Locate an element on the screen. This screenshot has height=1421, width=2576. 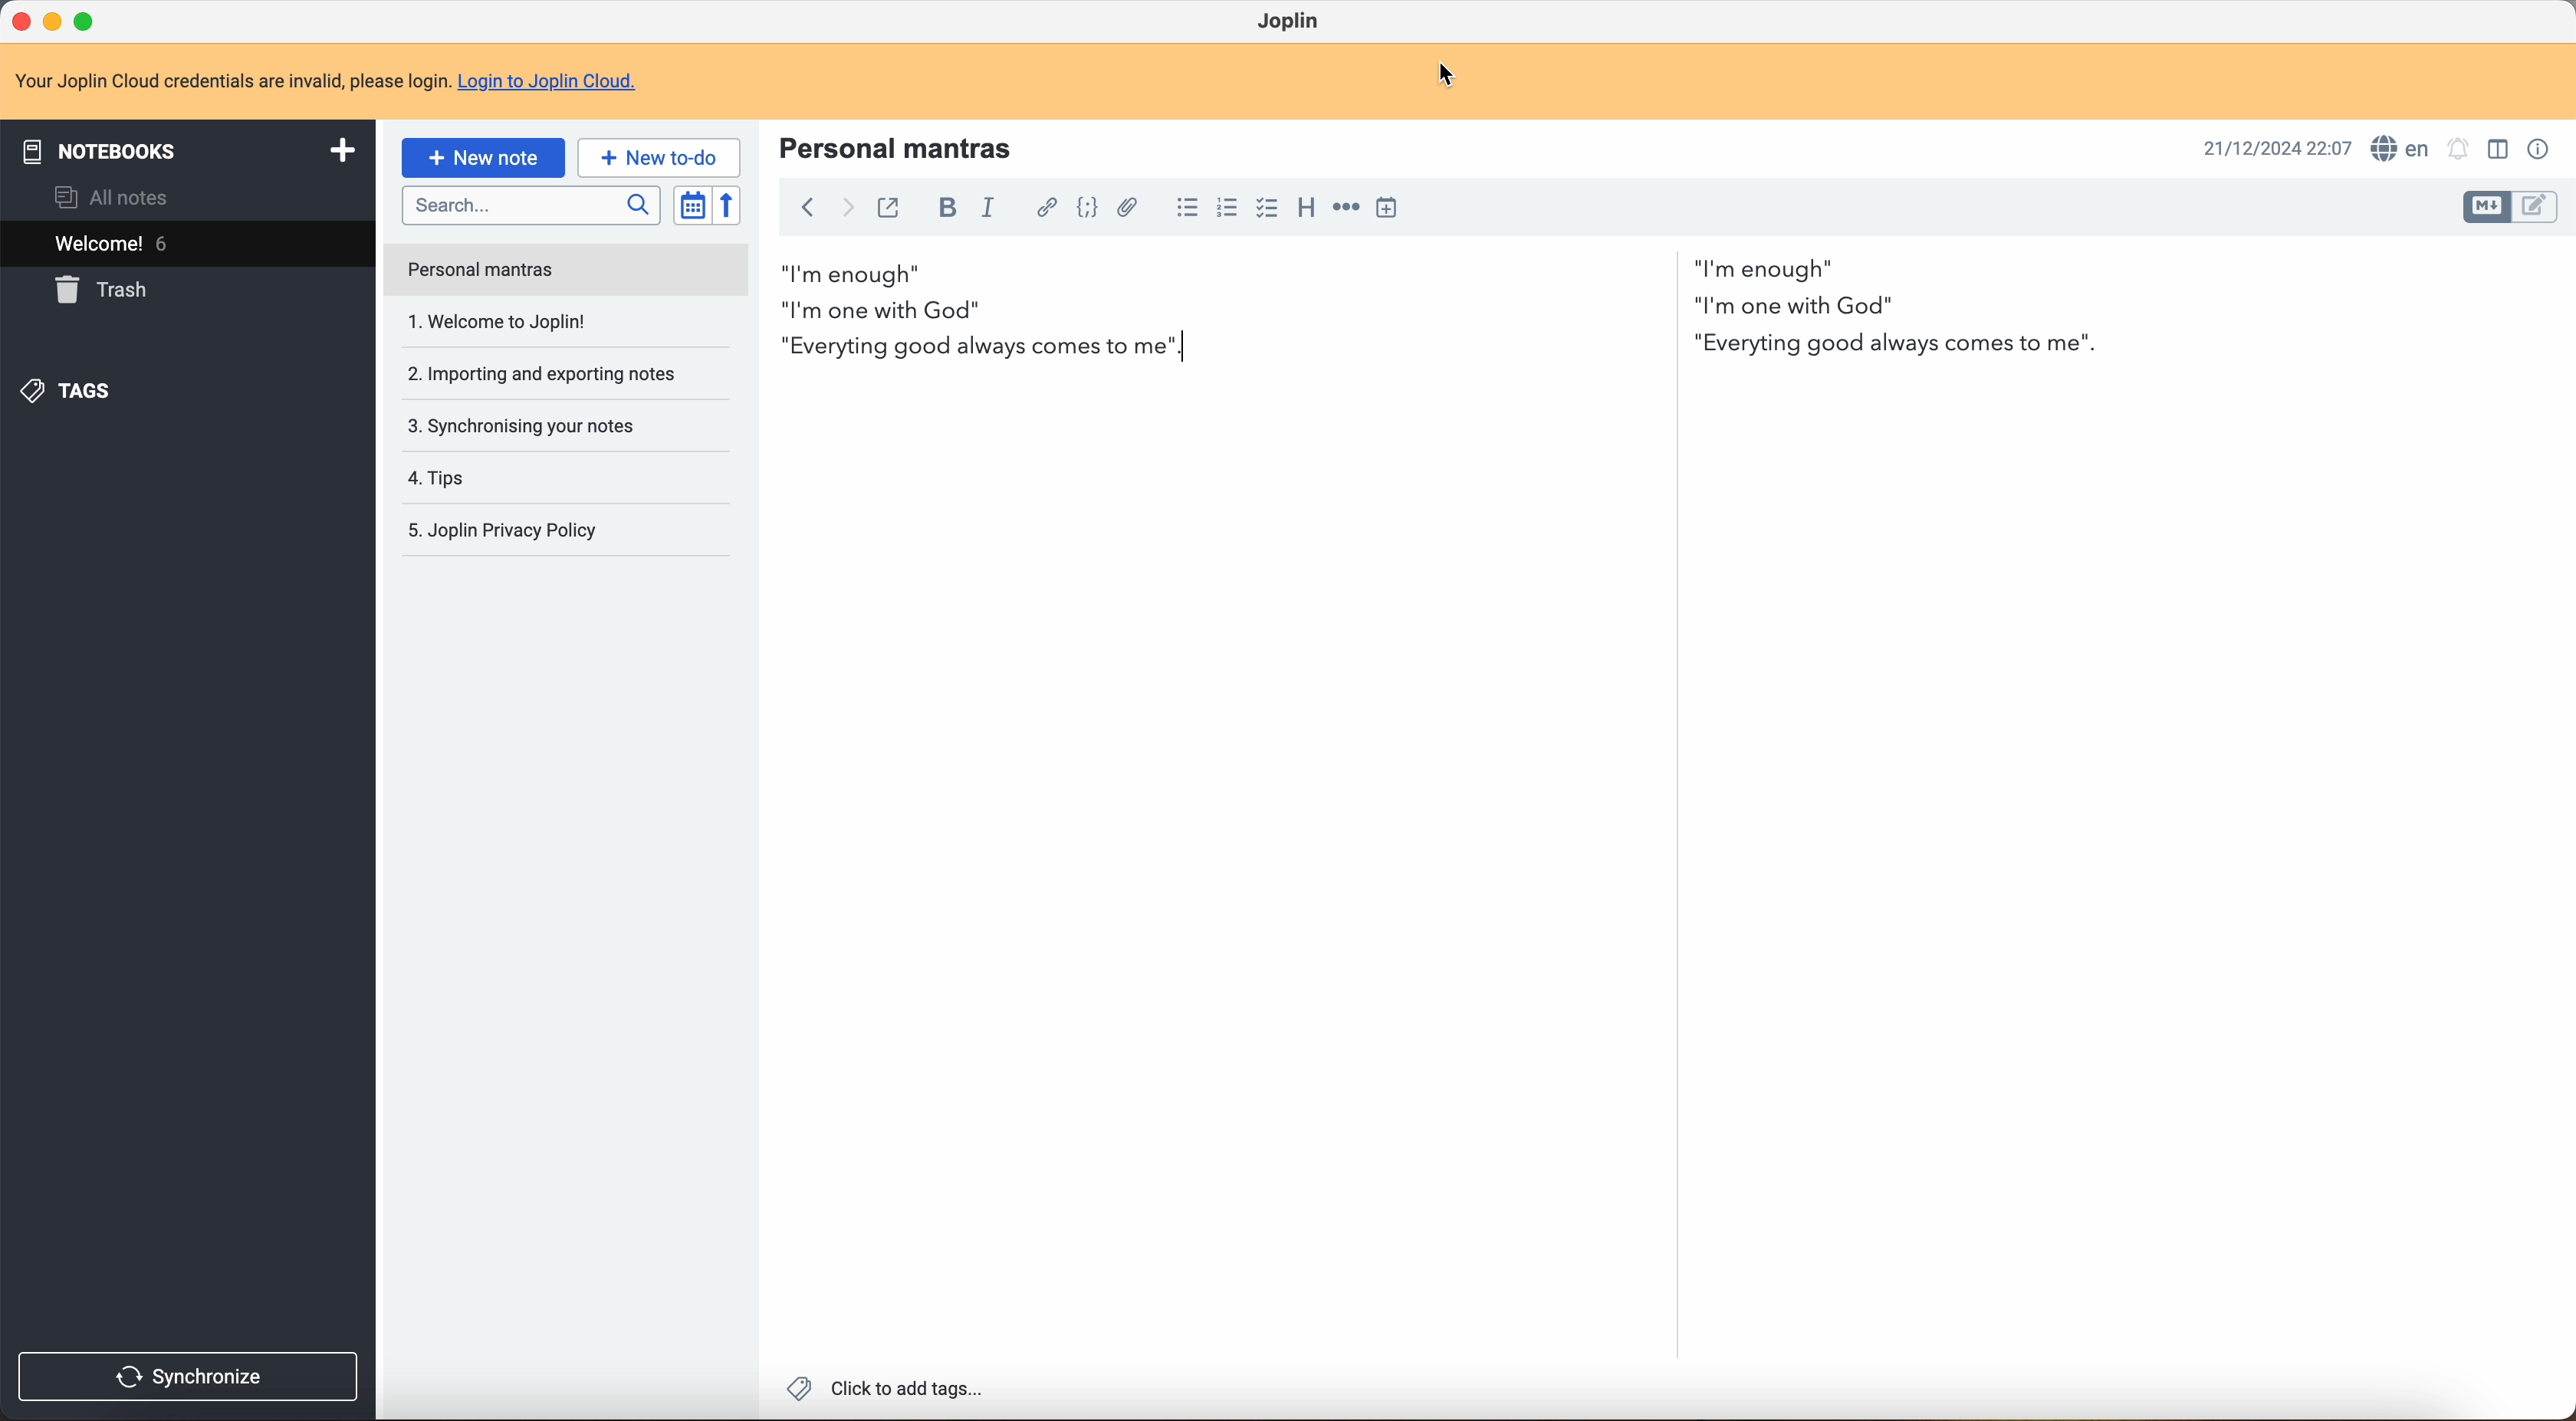
synchronising your notes is located at coordinates (552, 380).